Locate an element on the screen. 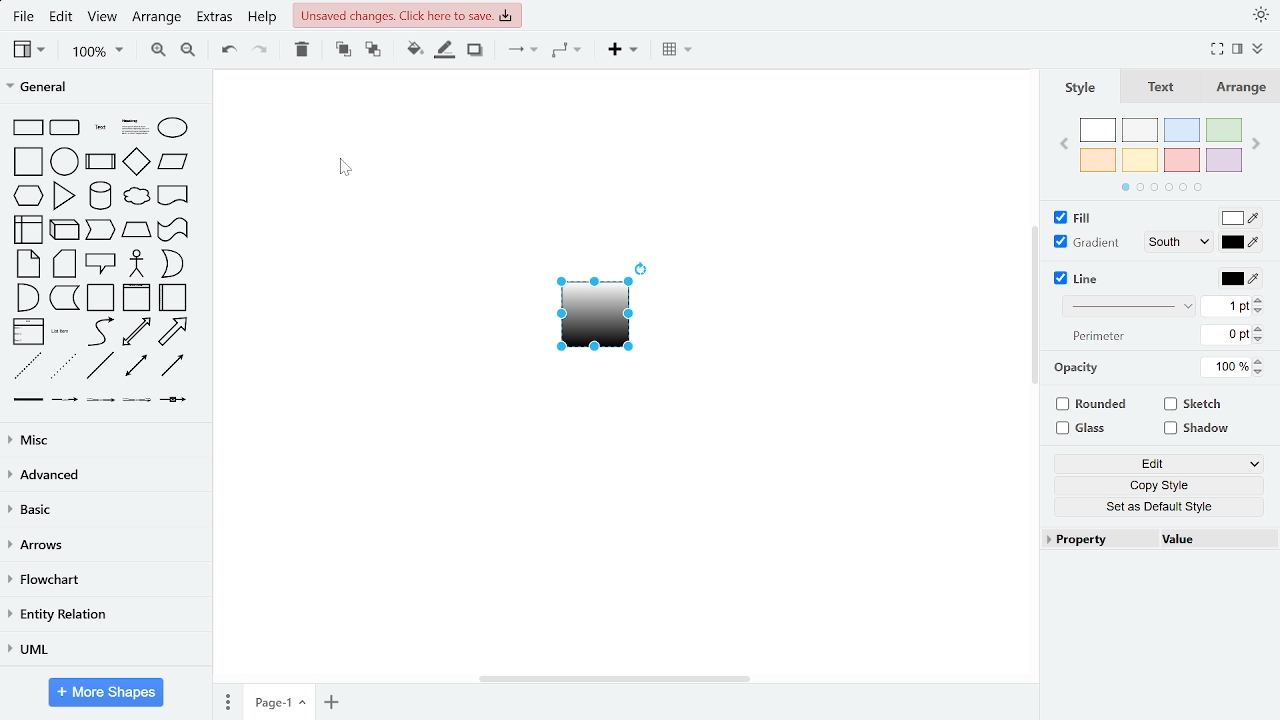 Image resolution: width=1280 pixels, height=720 pixels. advanced is located at coordinates (106, 476).